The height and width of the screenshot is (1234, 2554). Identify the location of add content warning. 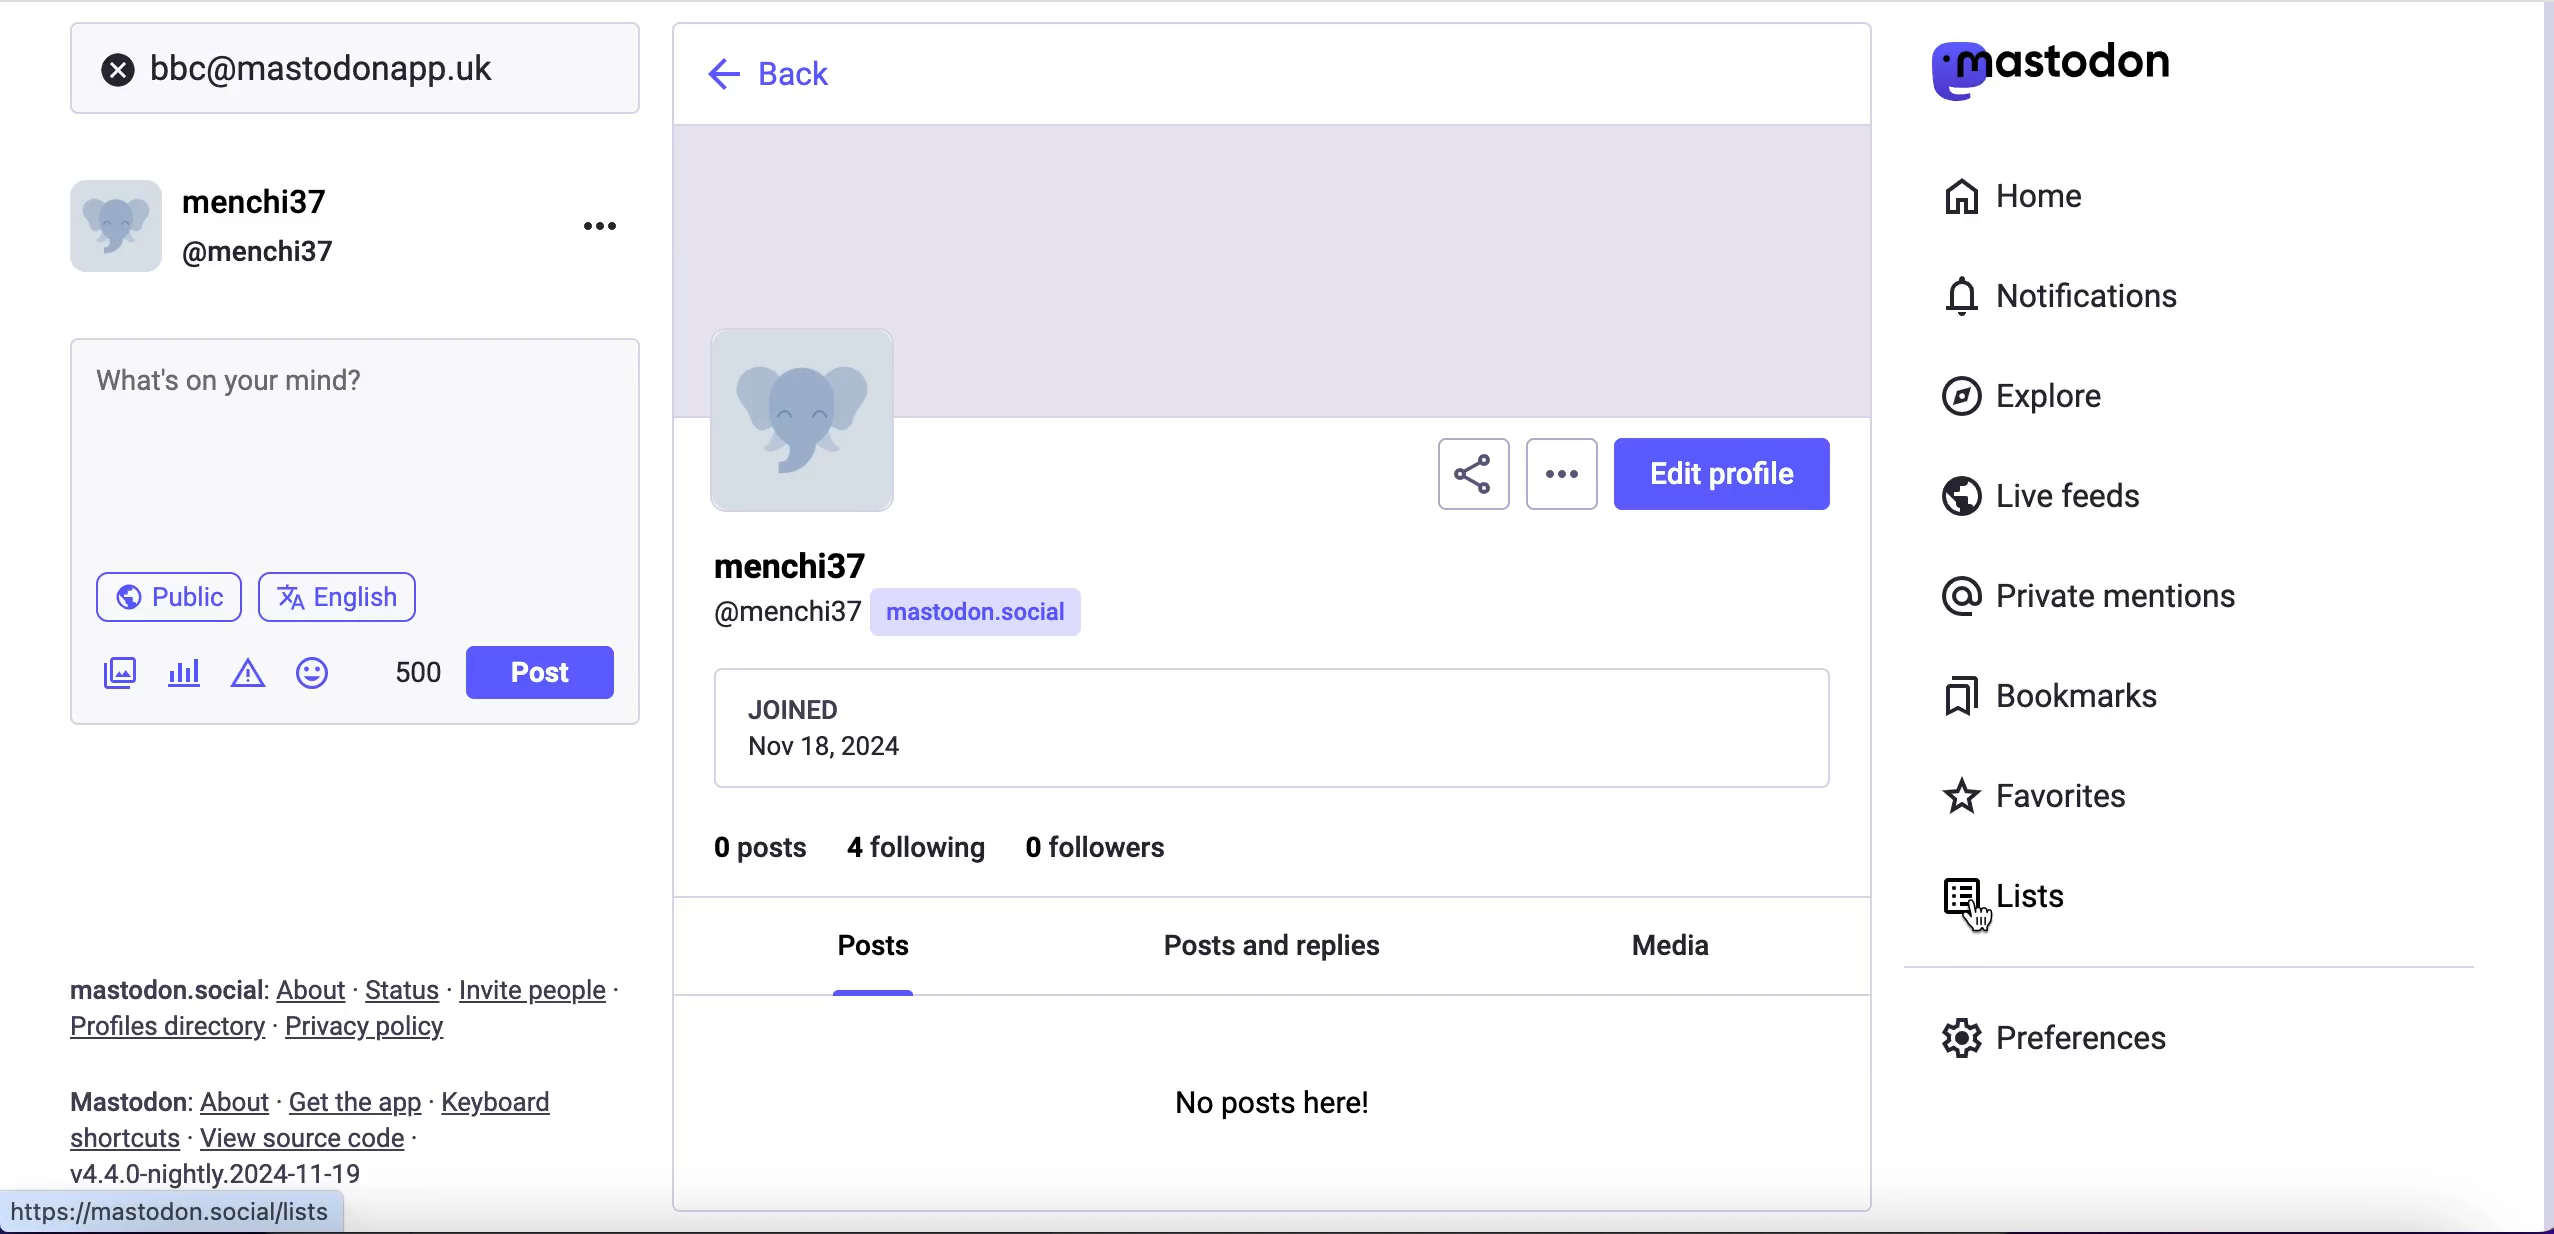
(252, 676).